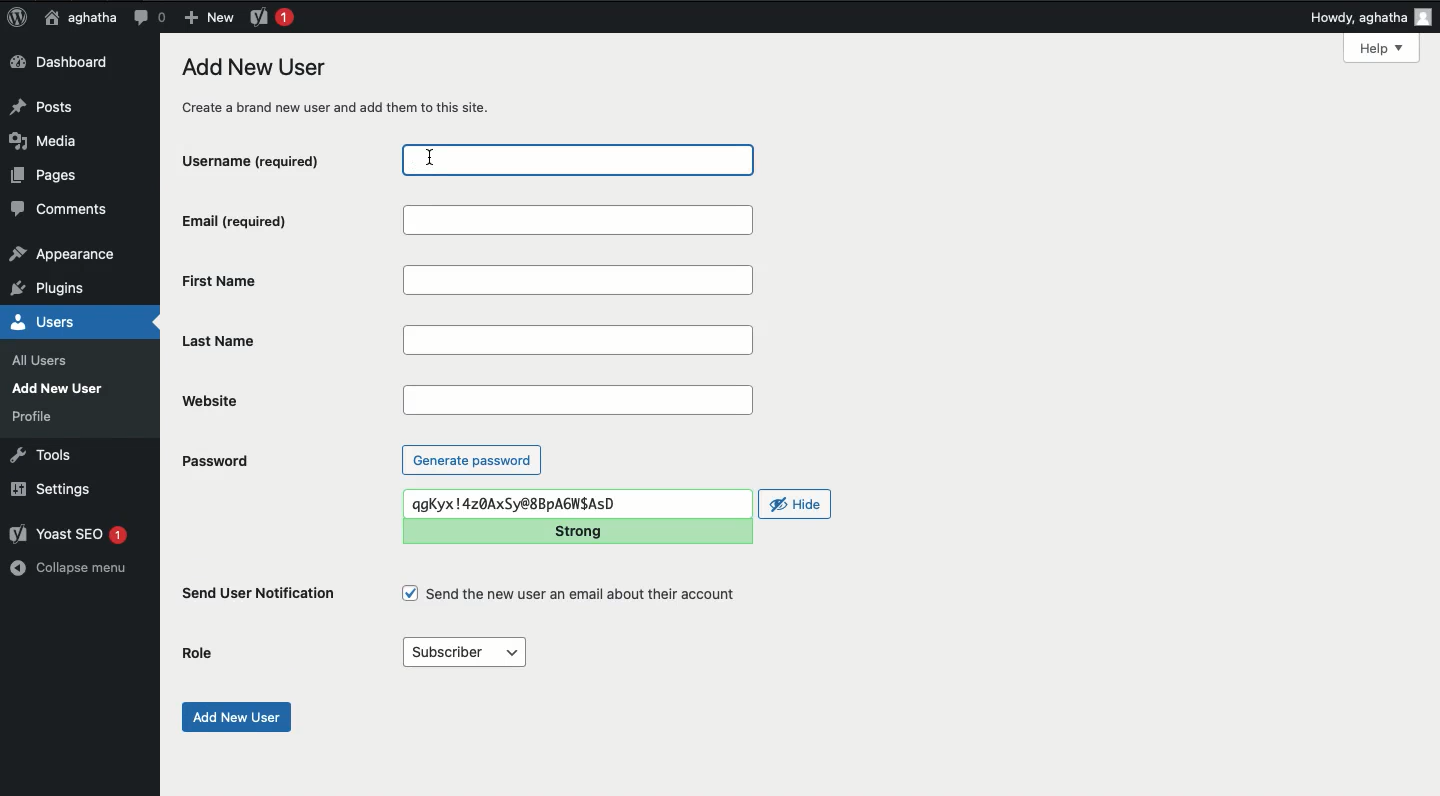 The height and width of the screenshot is (796, 1440). What do you see at coordinates (572, 594) in the screenshot?
I see `Send the new user an email about their account` at bounding box center [572, 594].